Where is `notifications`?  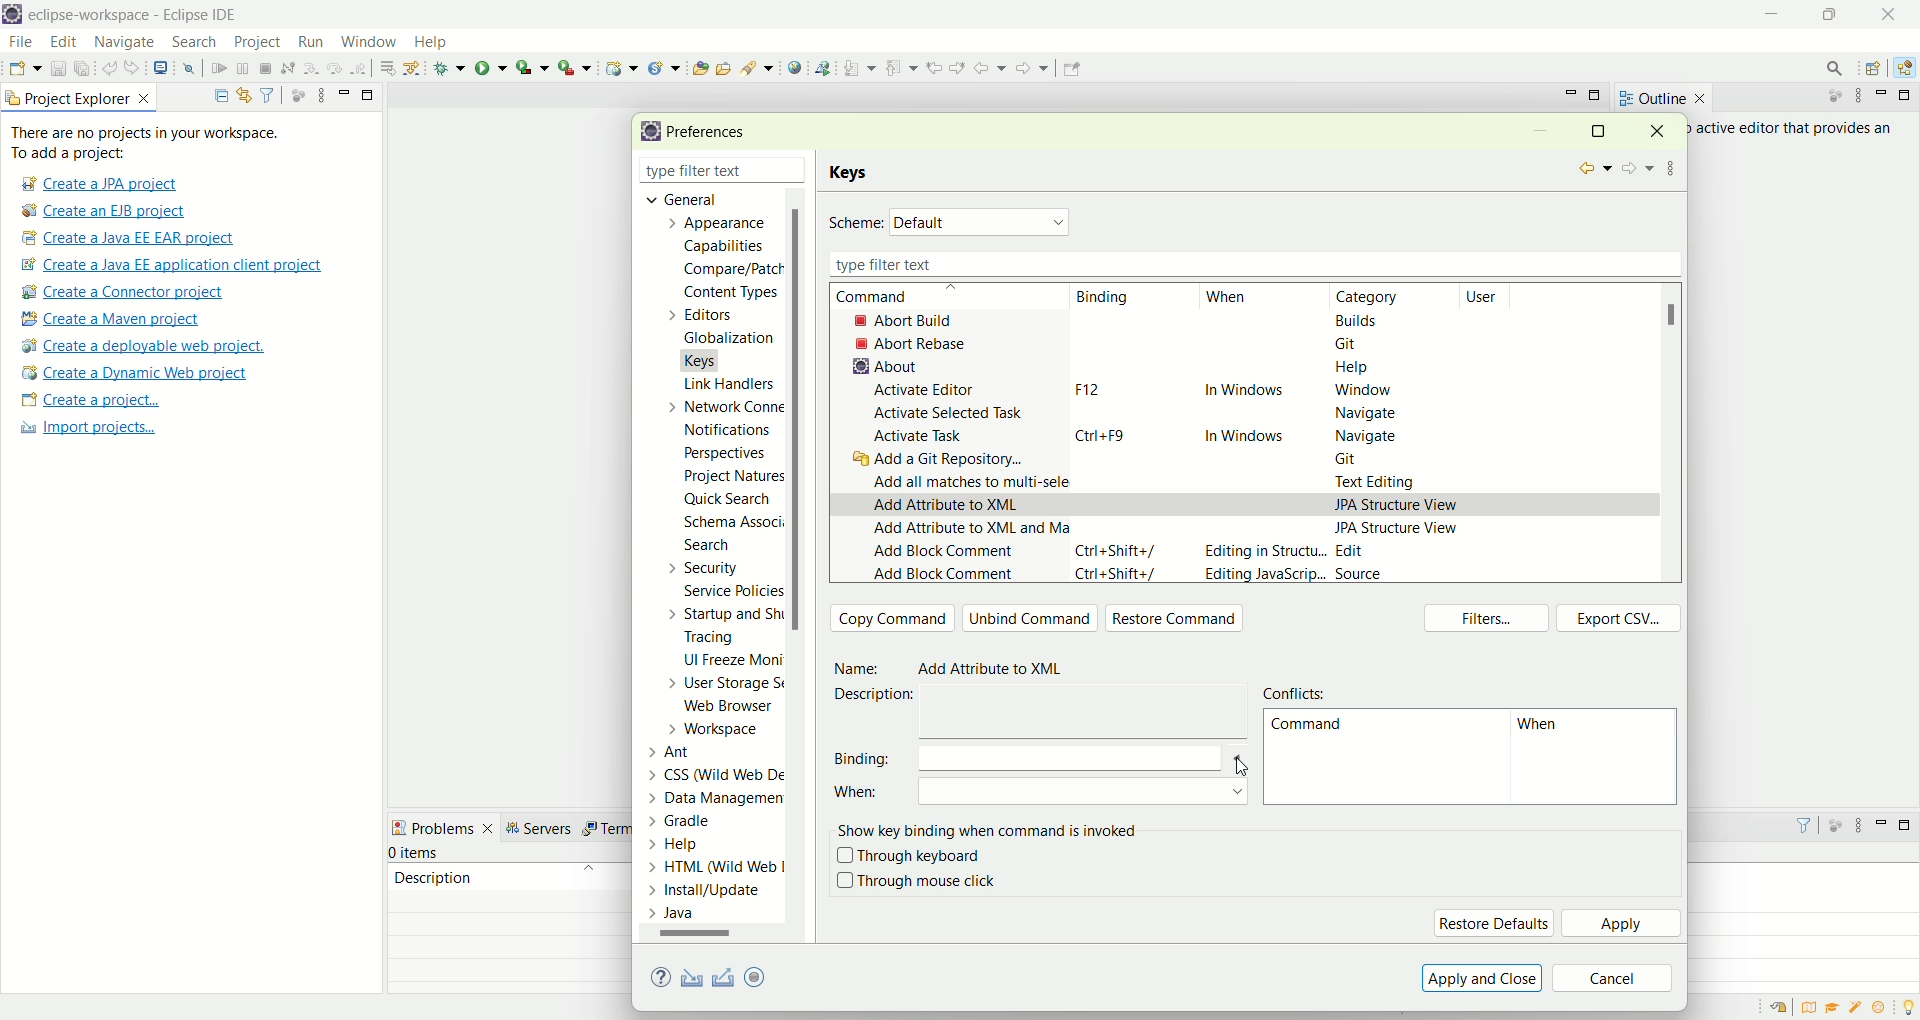 notifications is located at coordinates (734, 429).